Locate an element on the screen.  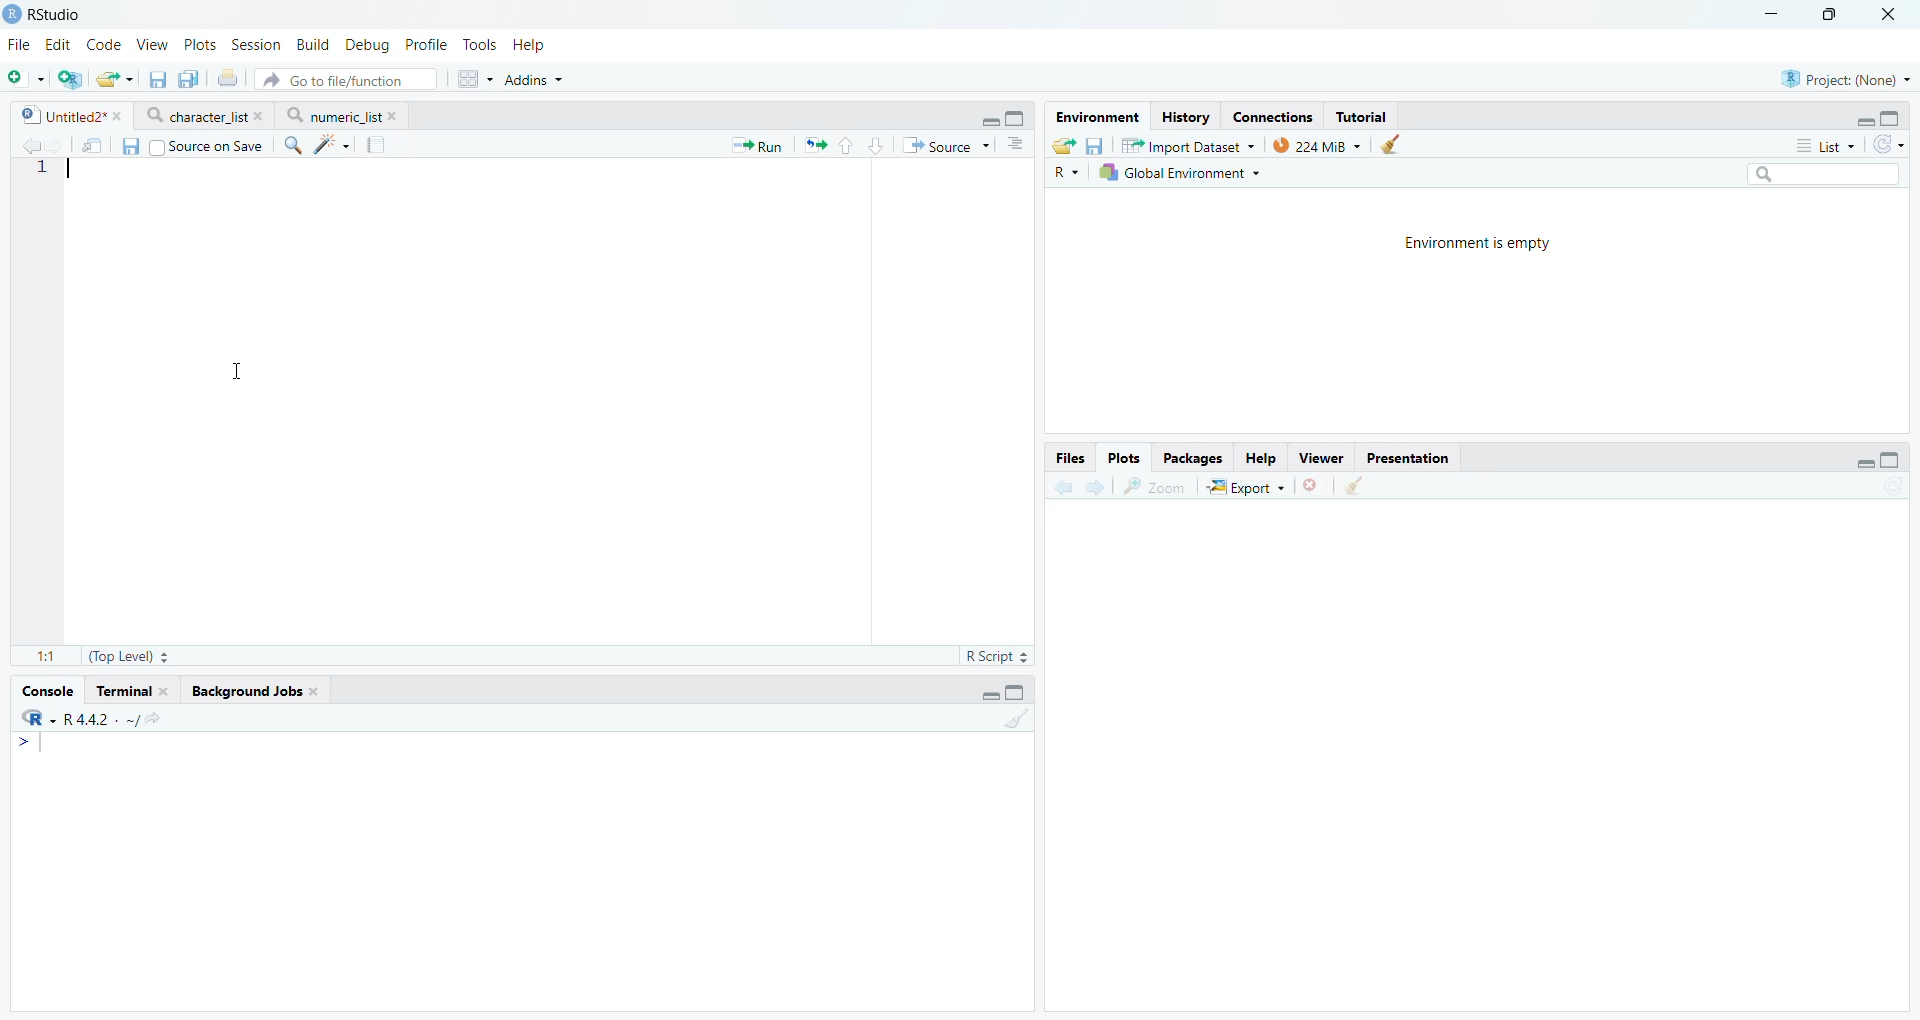
Go to next plot is located at coordinates (1098, 485).